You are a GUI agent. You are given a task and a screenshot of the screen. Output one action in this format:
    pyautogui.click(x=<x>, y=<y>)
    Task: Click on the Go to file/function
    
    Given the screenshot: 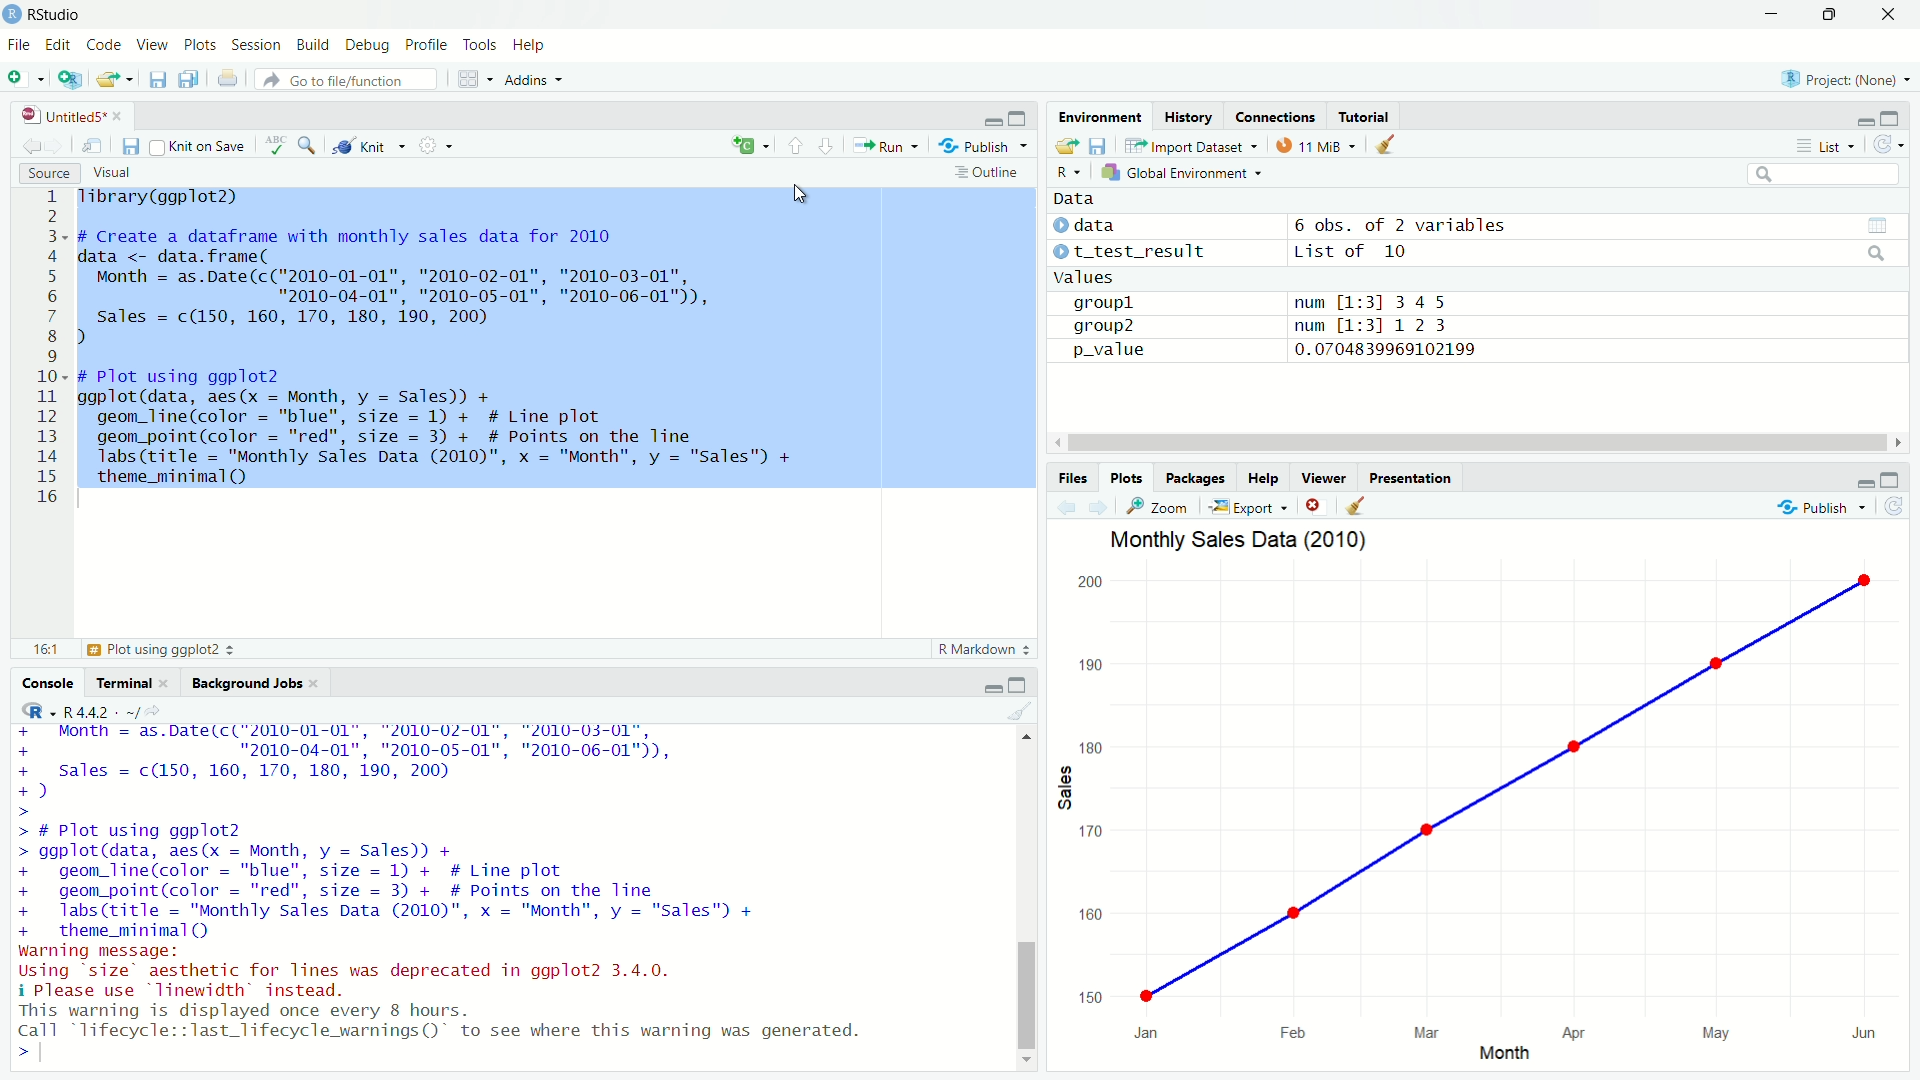 What is the action you would take?
    pyautogui.click(x=352, y=78)
    